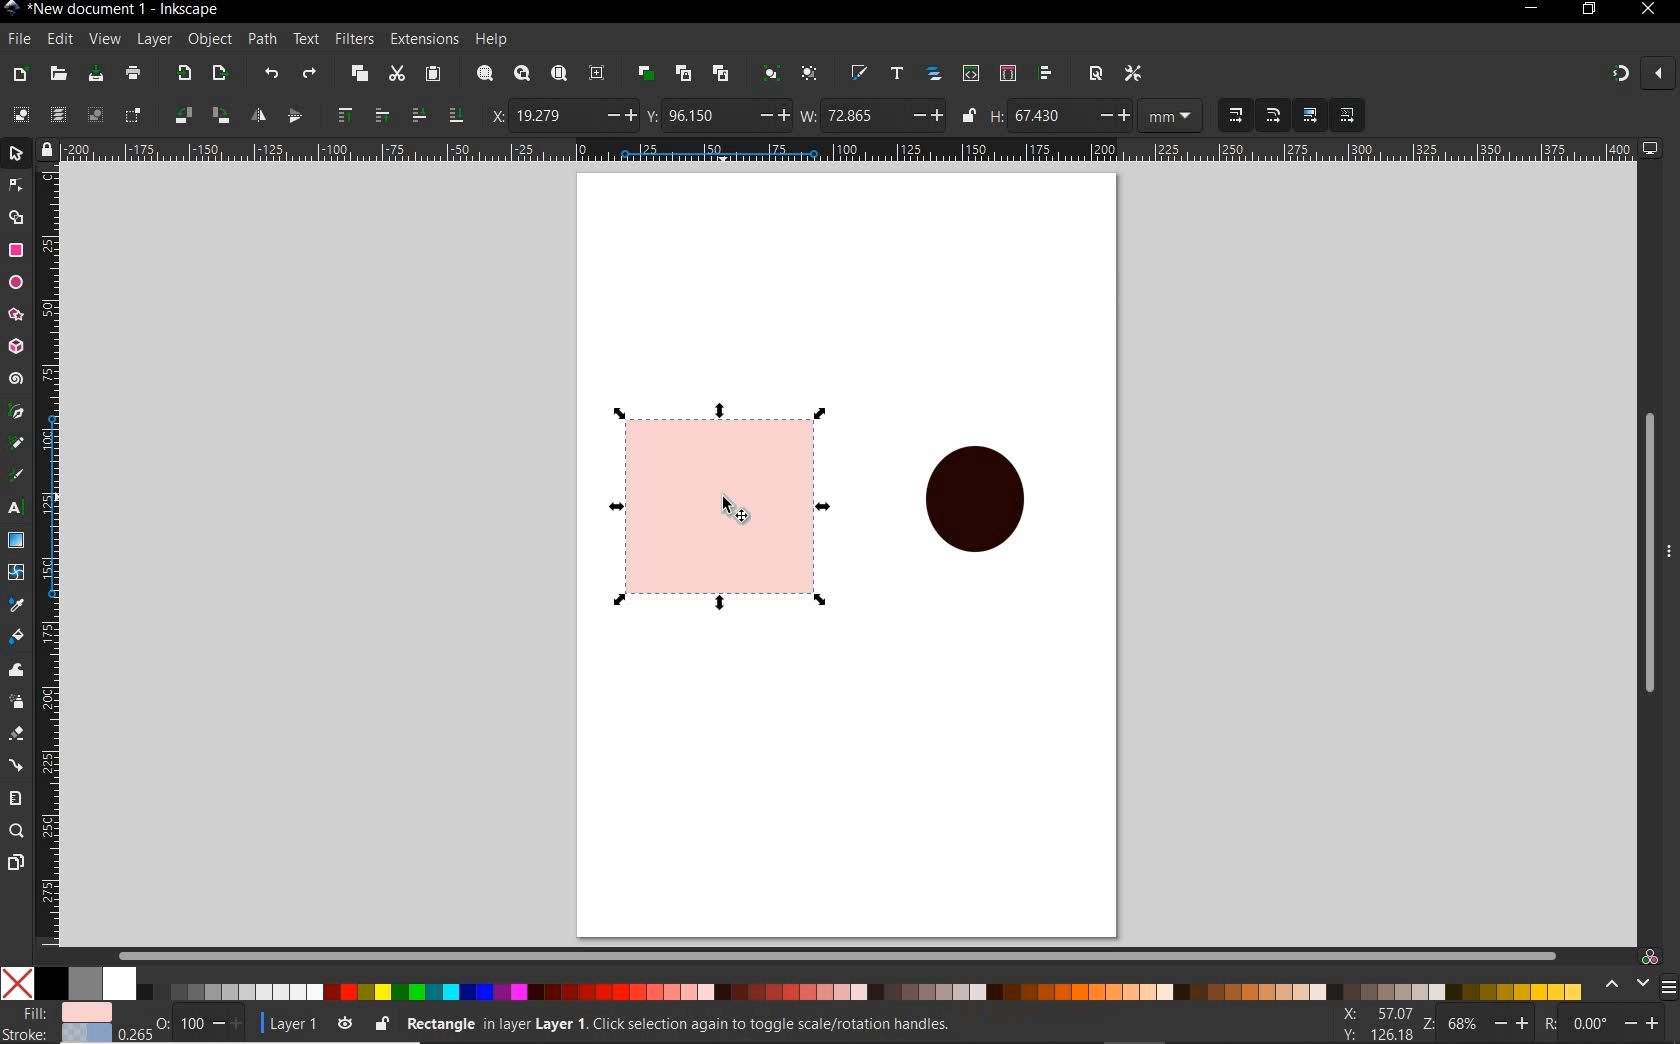 Image resolution: width=1680 pixels, height=1044 pixels. I want to click on page tool, so click(15, 863).